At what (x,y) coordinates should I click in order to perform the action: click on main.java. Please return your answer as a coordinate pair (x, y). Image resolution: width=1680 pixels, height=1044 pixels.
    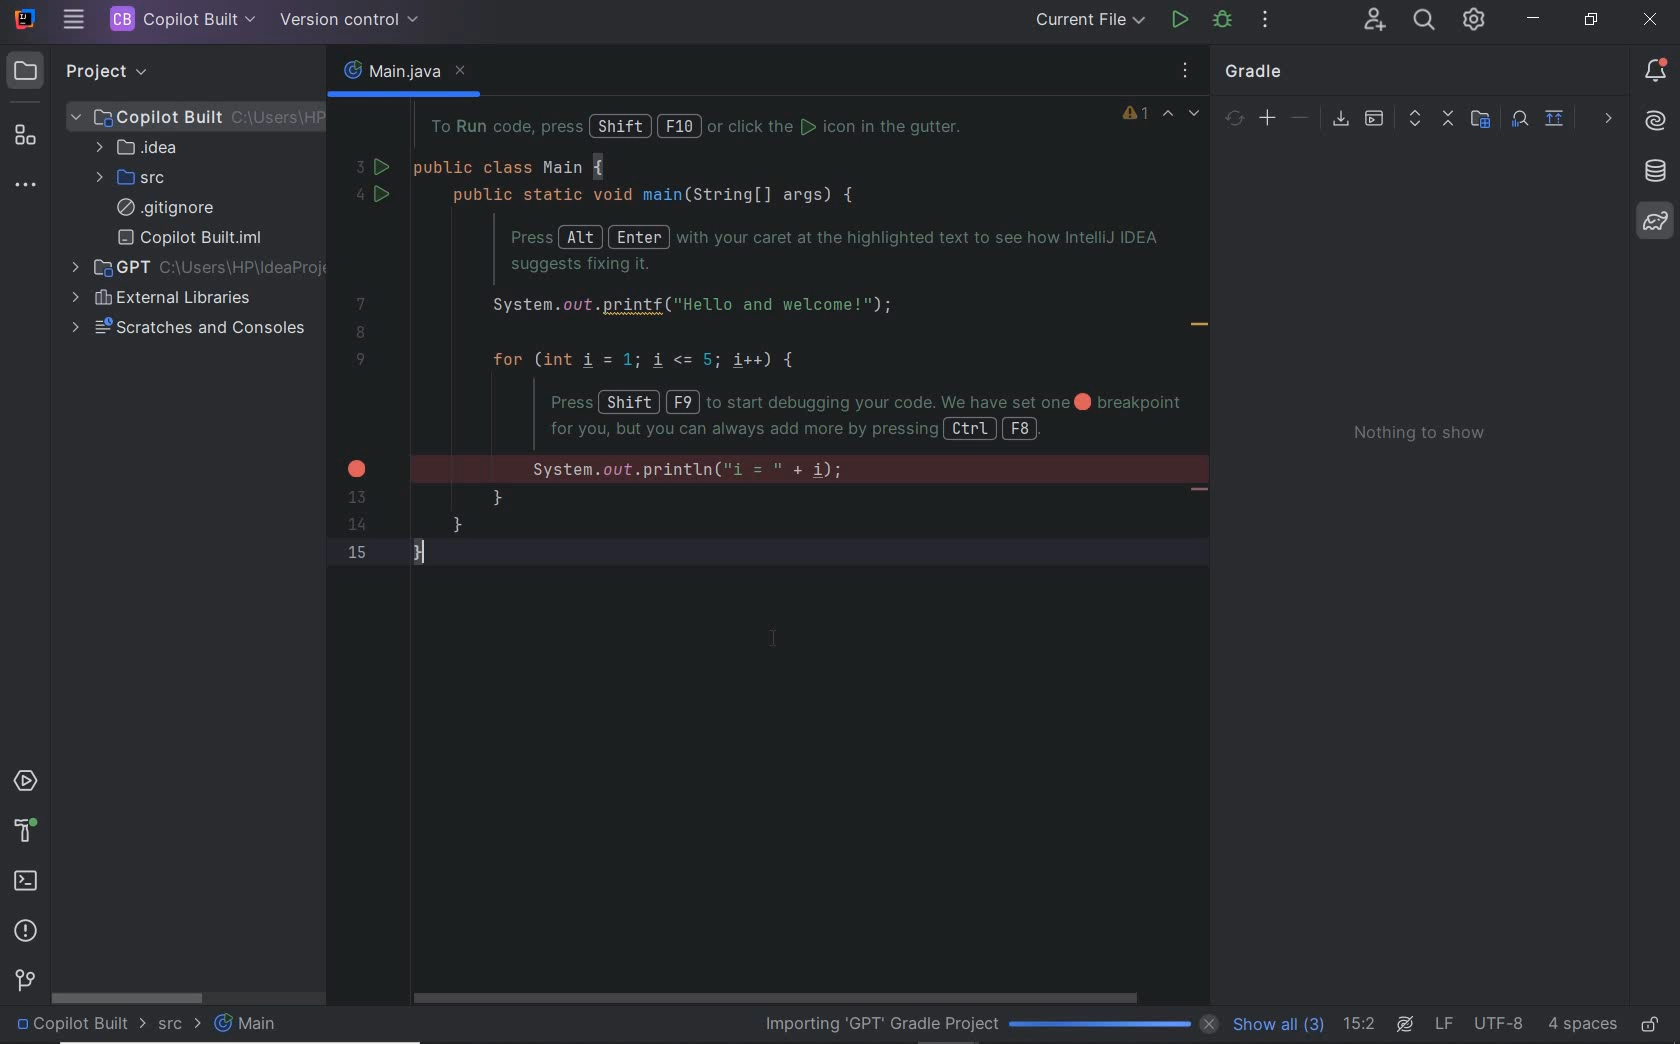
    Looking at the image, I should click on (402, 70).